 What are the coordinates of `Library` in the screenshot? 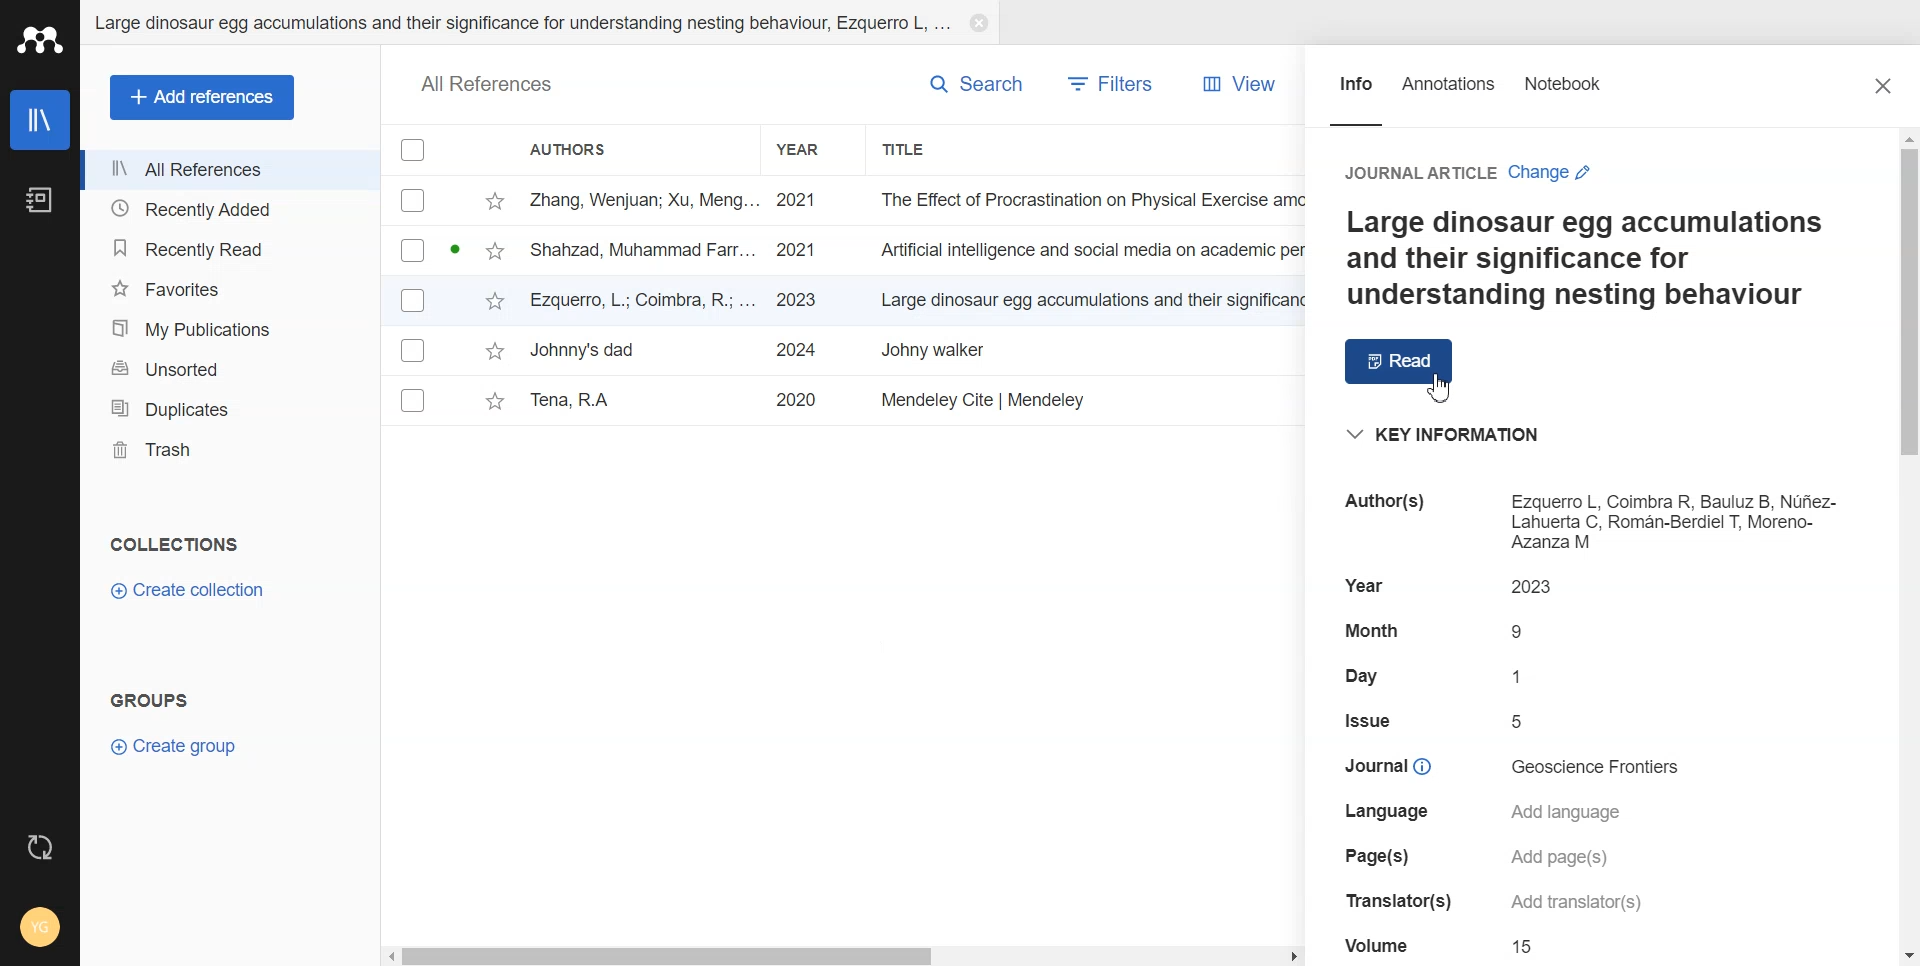 It's located at (39, 121).